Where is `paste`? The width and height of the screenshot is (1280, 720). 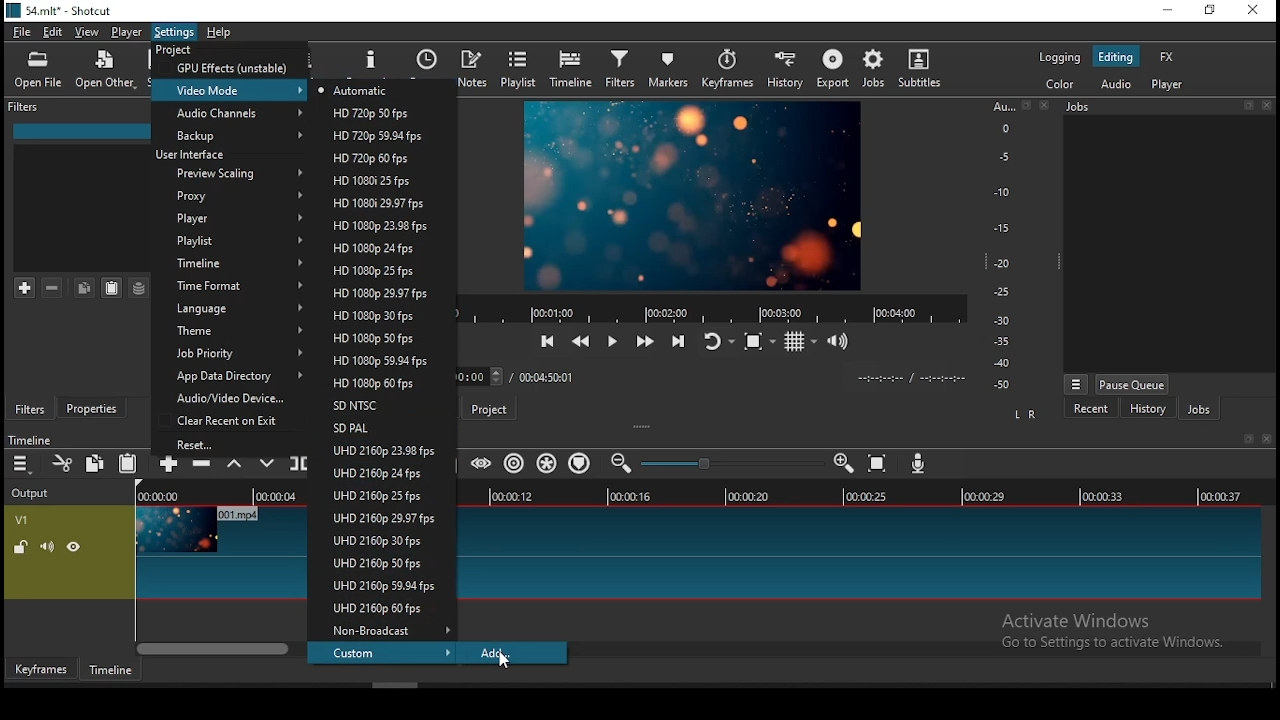
paste is located at coordinates (112, 288).